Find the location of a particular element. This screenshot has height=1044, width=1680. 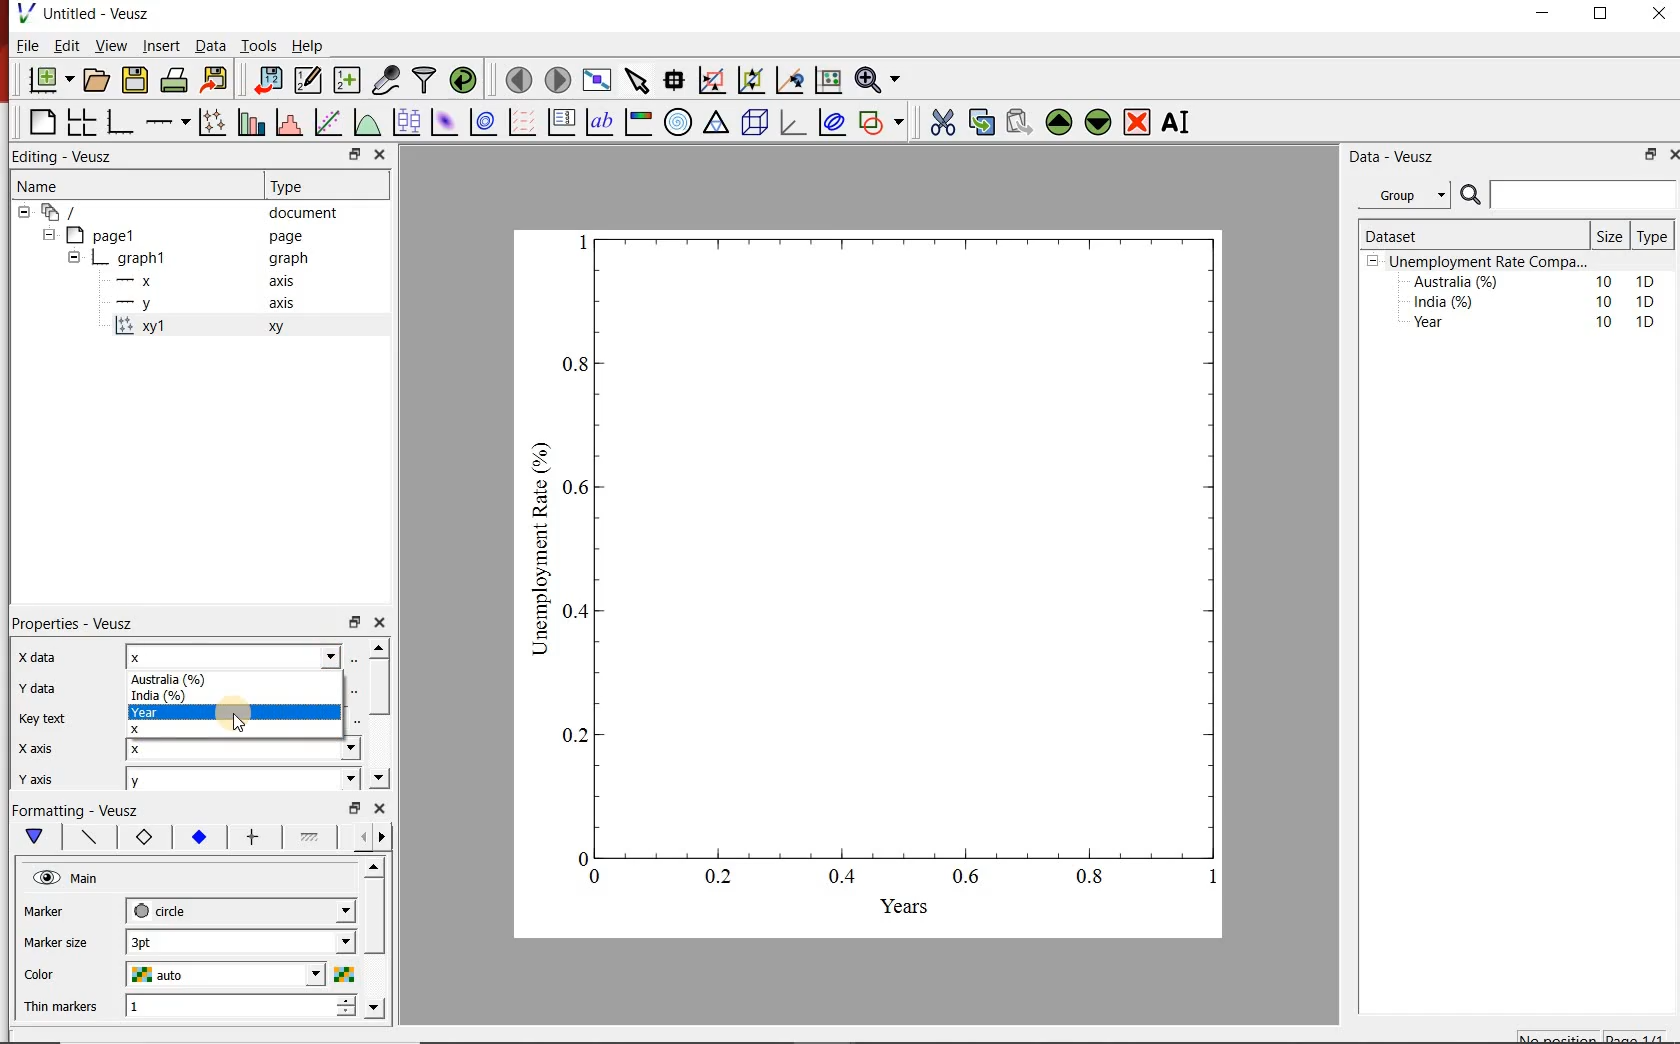

plot 2d datasets as contours is located at coordinates (482, 122).